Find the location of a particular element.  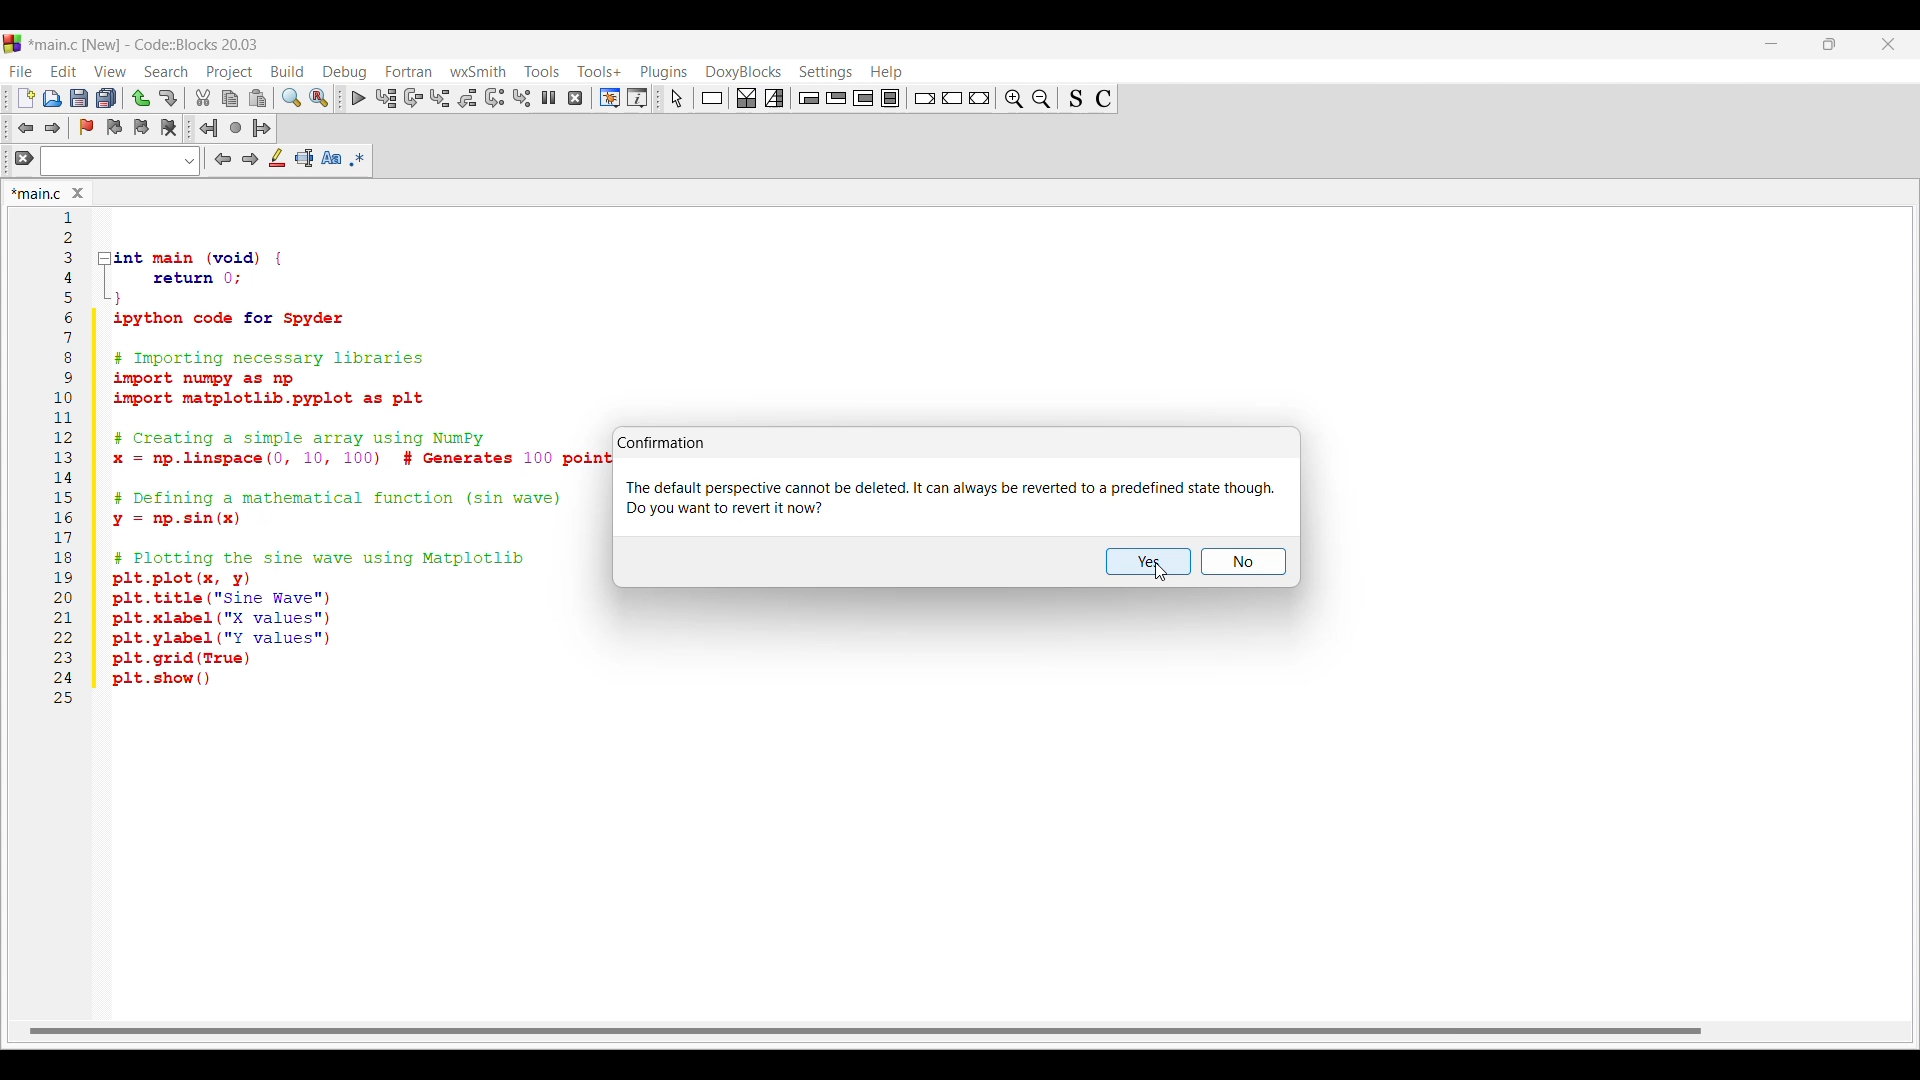

Step into is located at coordinates (440, 98).